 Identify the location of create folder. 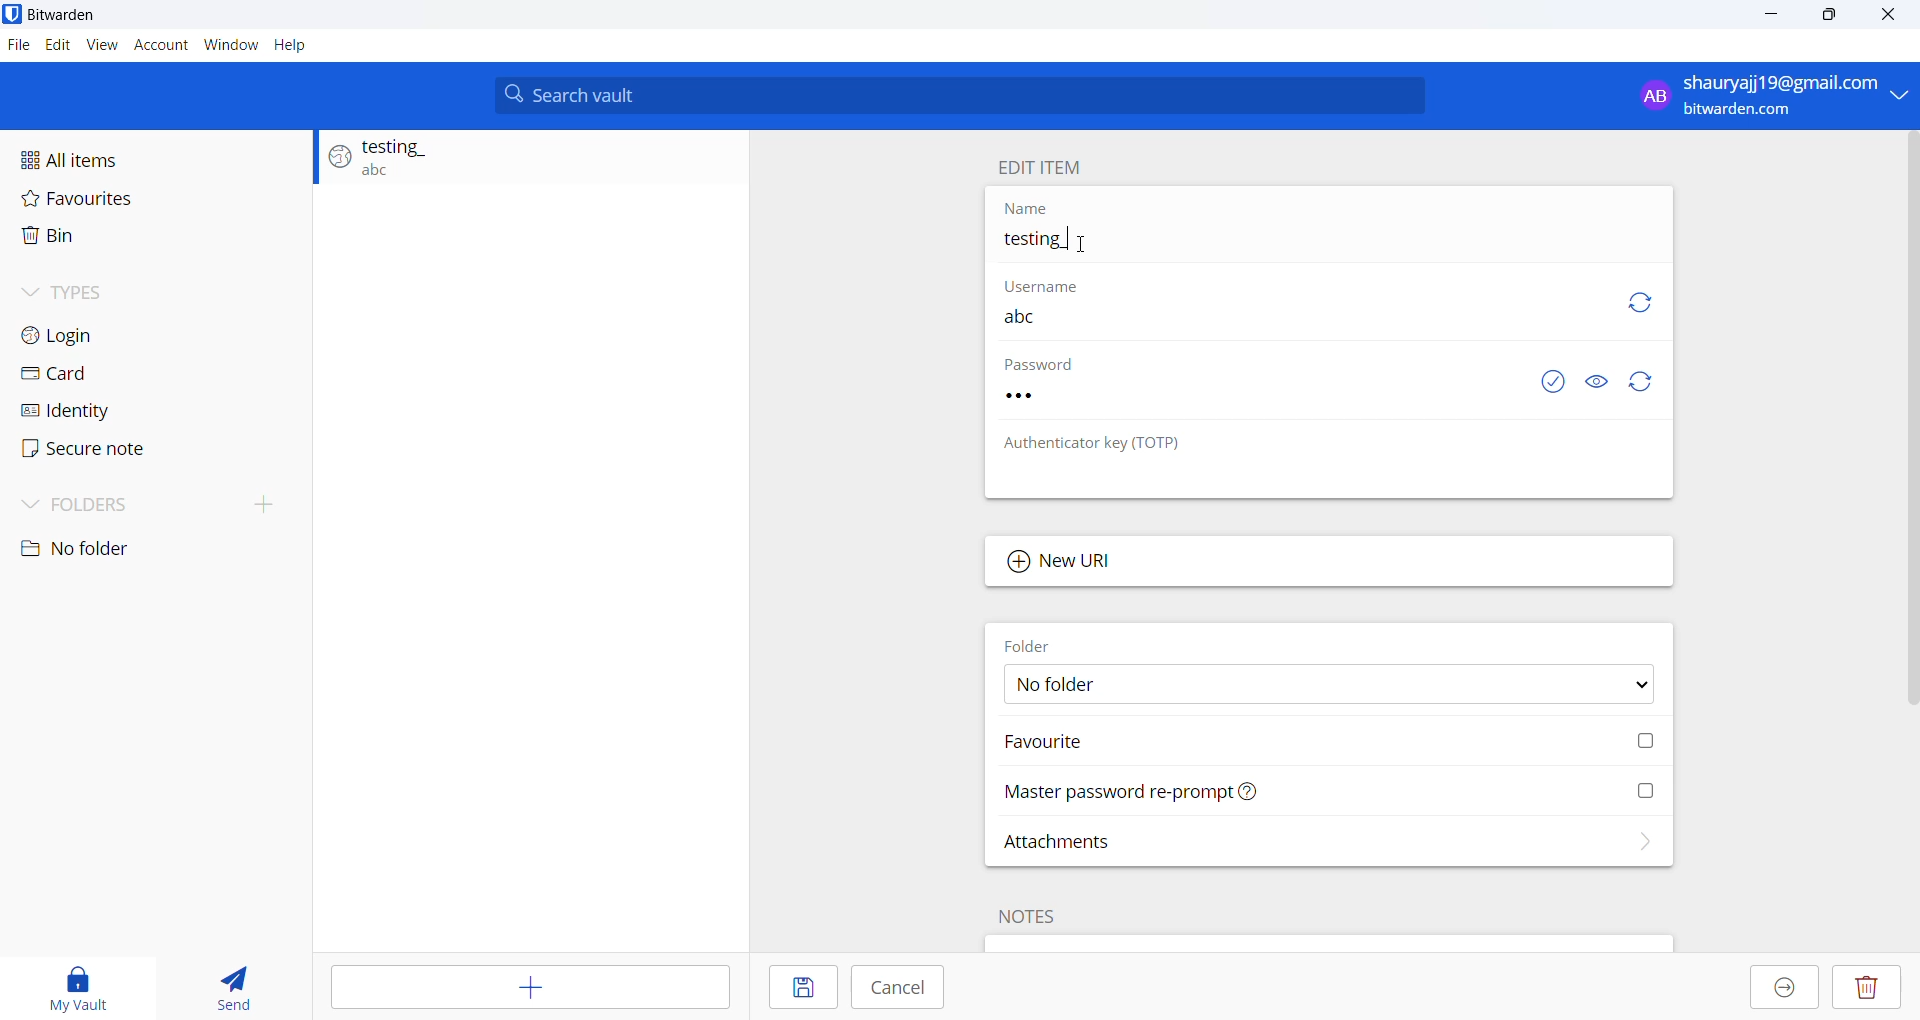
(272, 503).